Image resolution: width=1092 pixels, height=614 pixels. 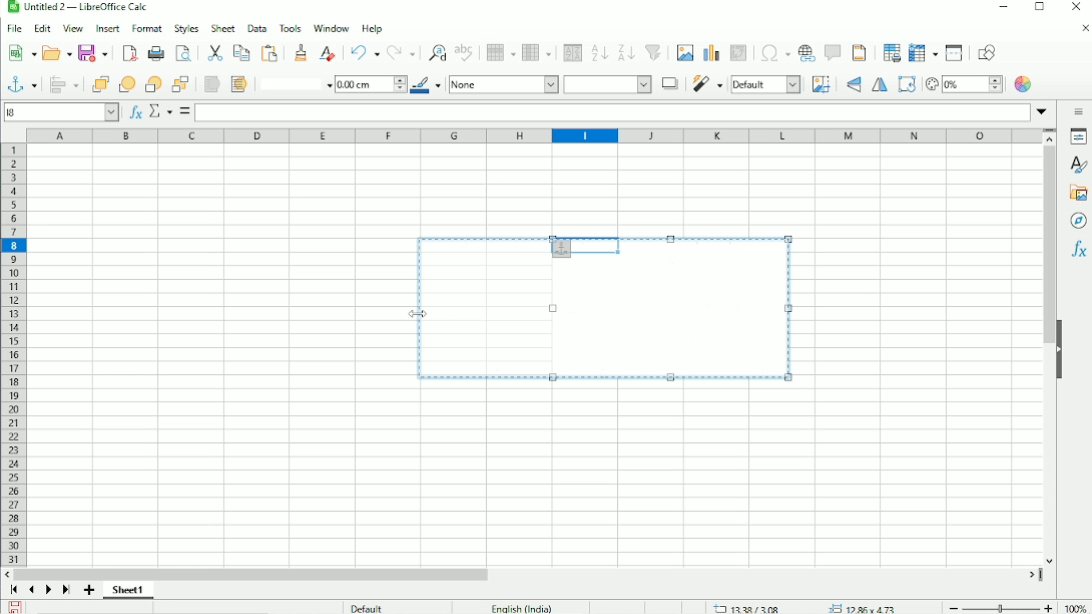 What do you see at coordinates (1079, 221) in the screenshot?
I see `Navigator` at bounding box center [1079, 221].